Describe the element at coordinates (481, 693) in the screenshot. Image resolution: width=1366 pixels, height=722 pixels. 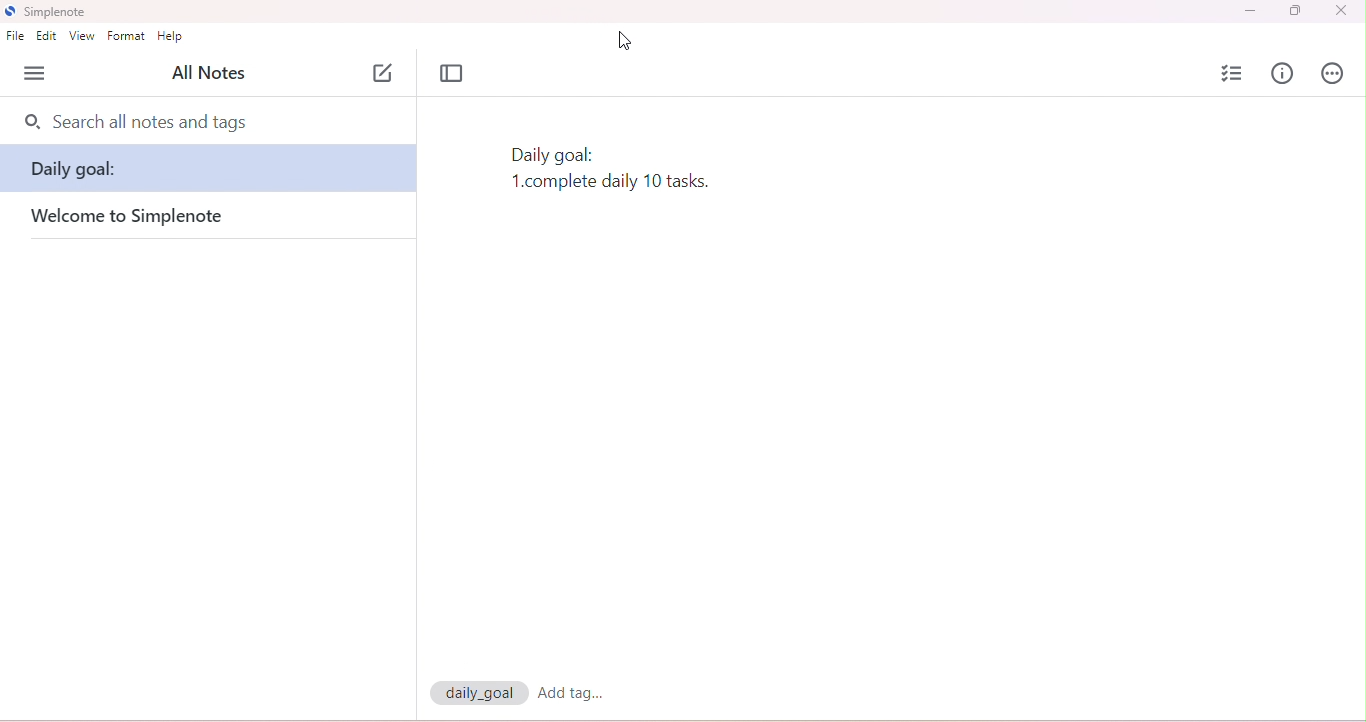
I see `daily goal tag appeared` at that location.